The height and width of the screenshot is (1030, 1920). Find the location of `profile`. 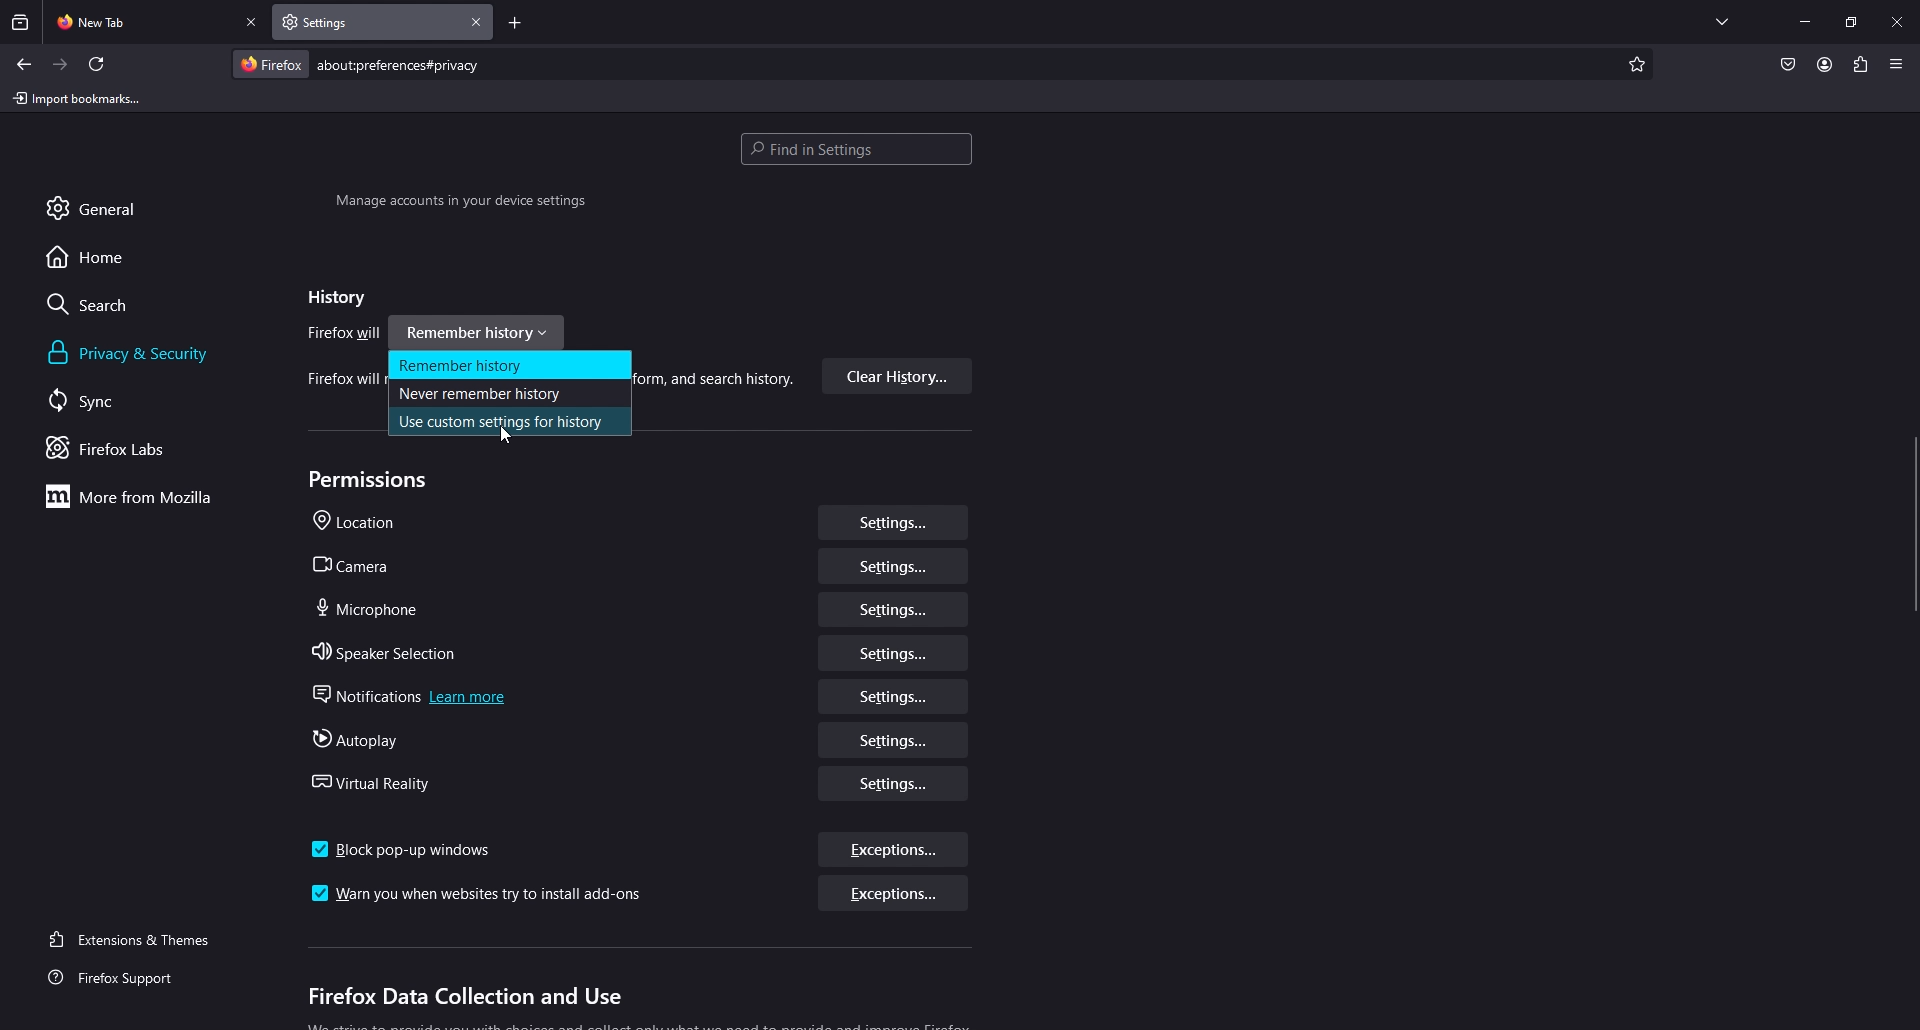

profile is located at coordinates (1824, 64).